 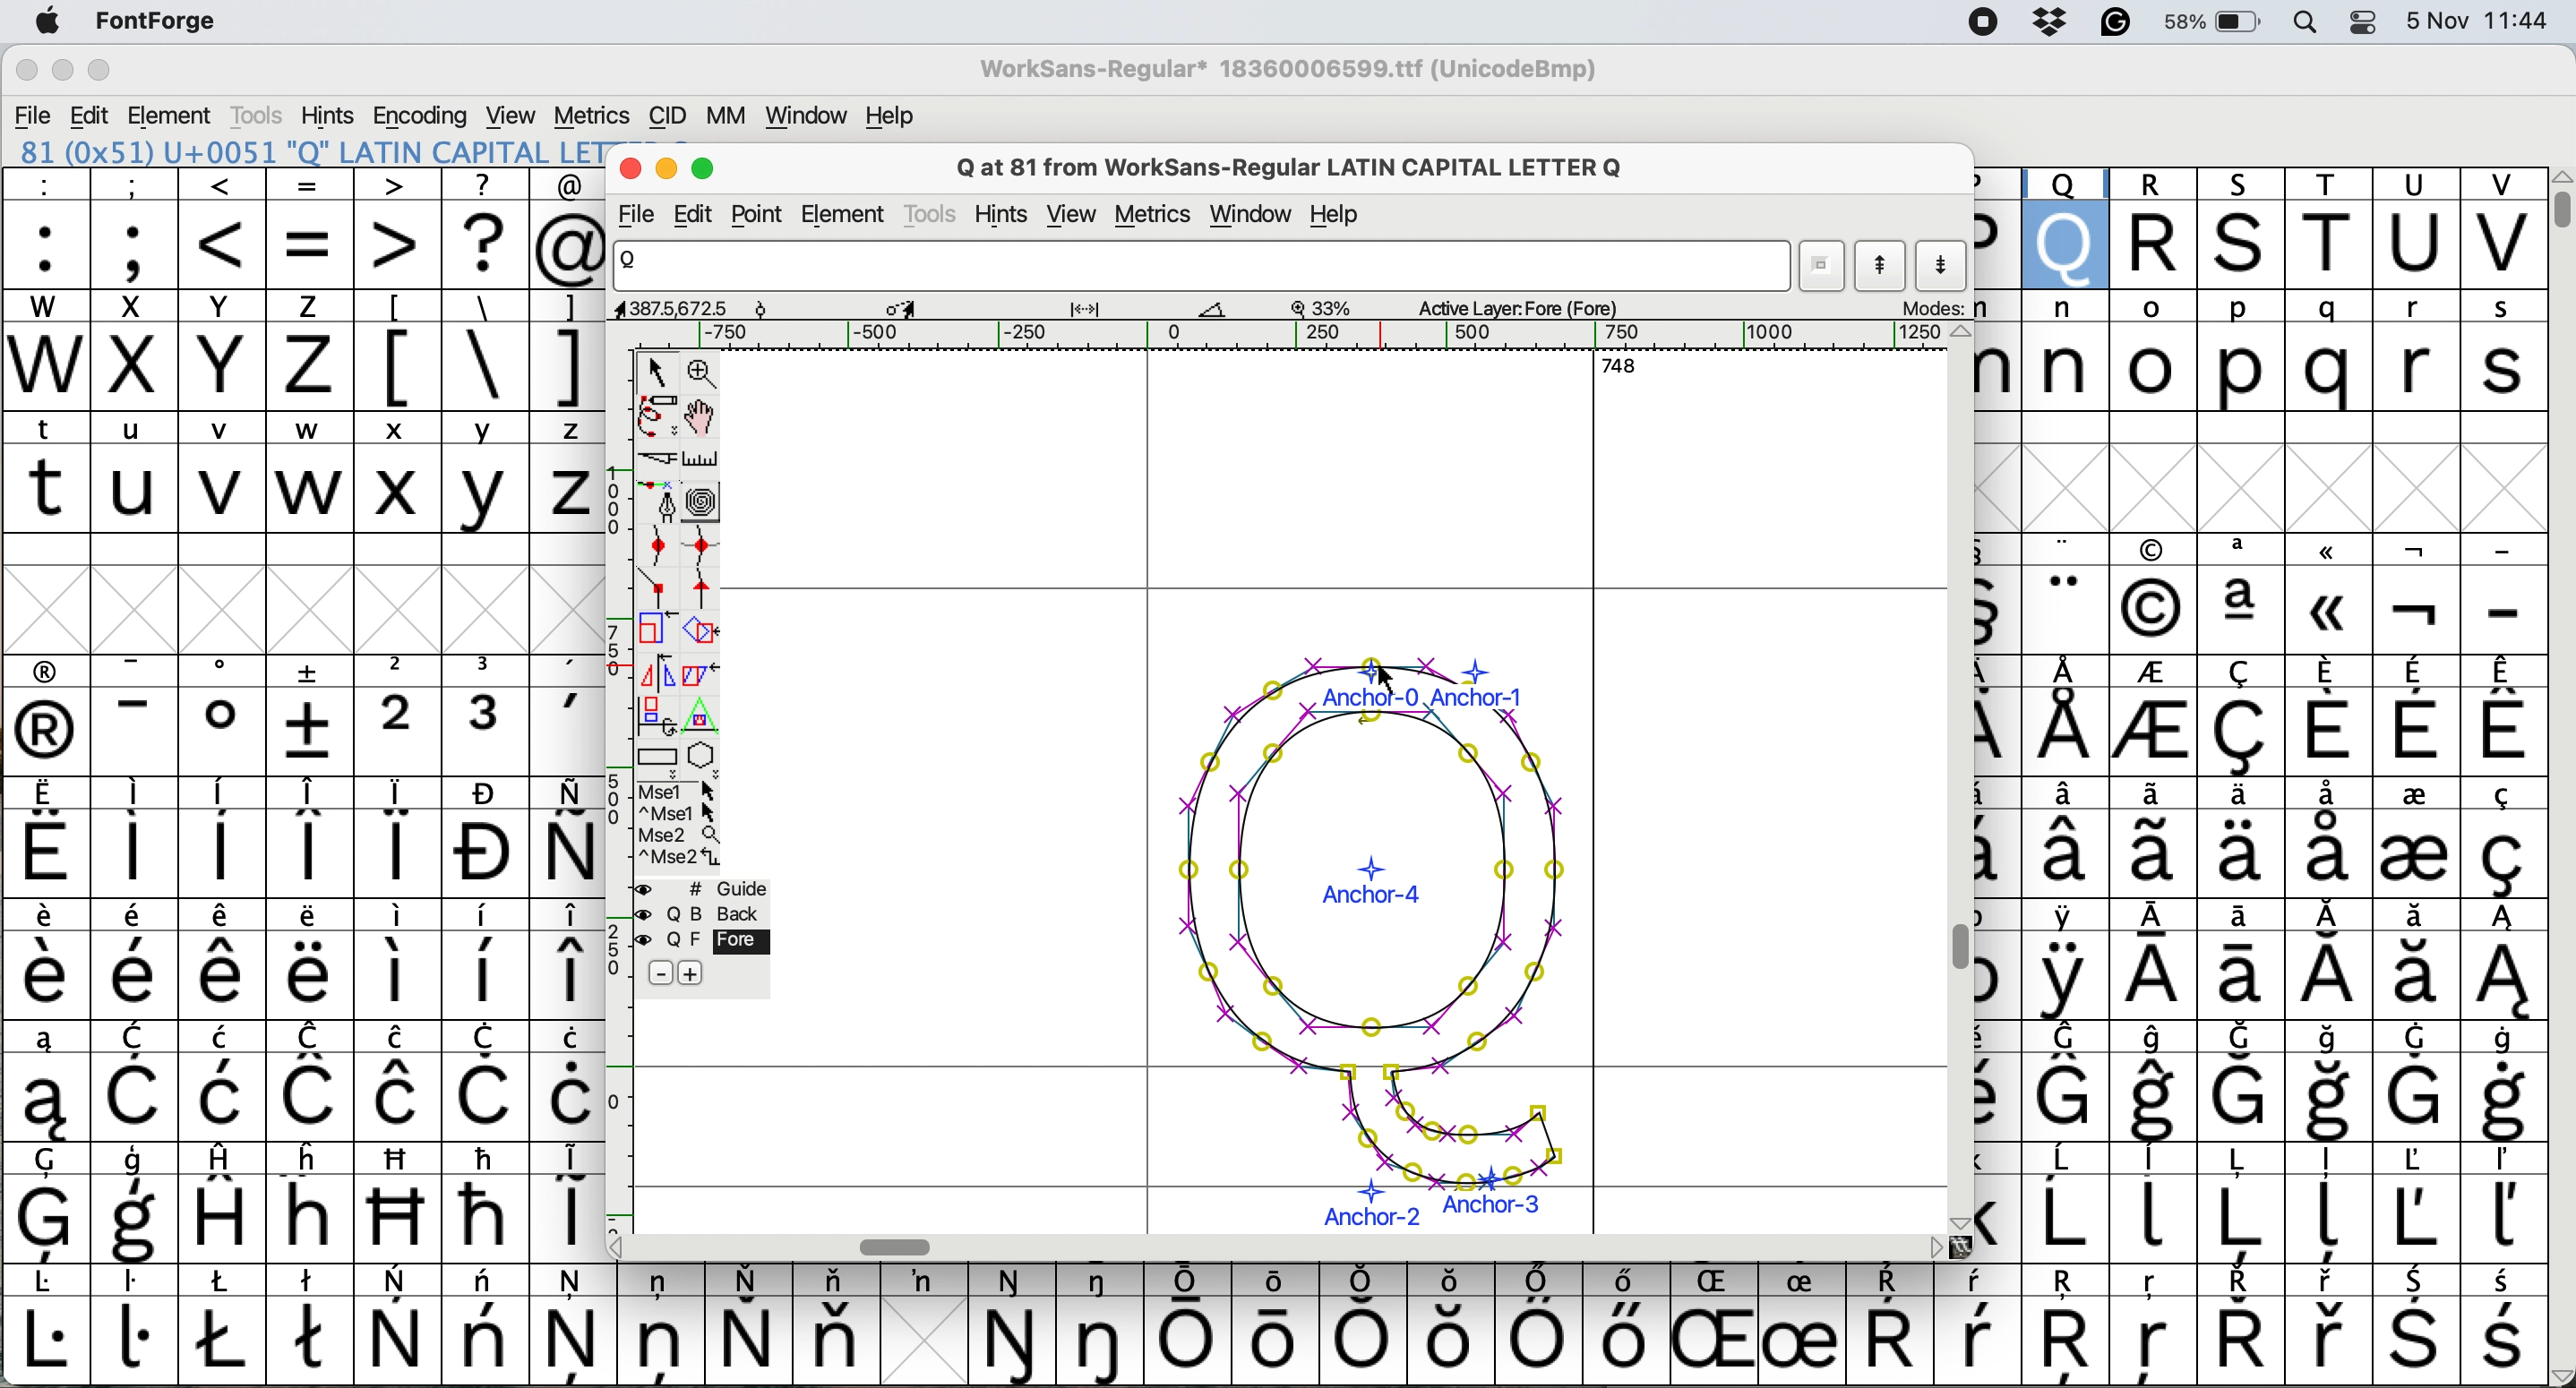 What do you see at coordinates (261, 110) in the screenshot?
I see `tools` at bounding box center [261, 110].